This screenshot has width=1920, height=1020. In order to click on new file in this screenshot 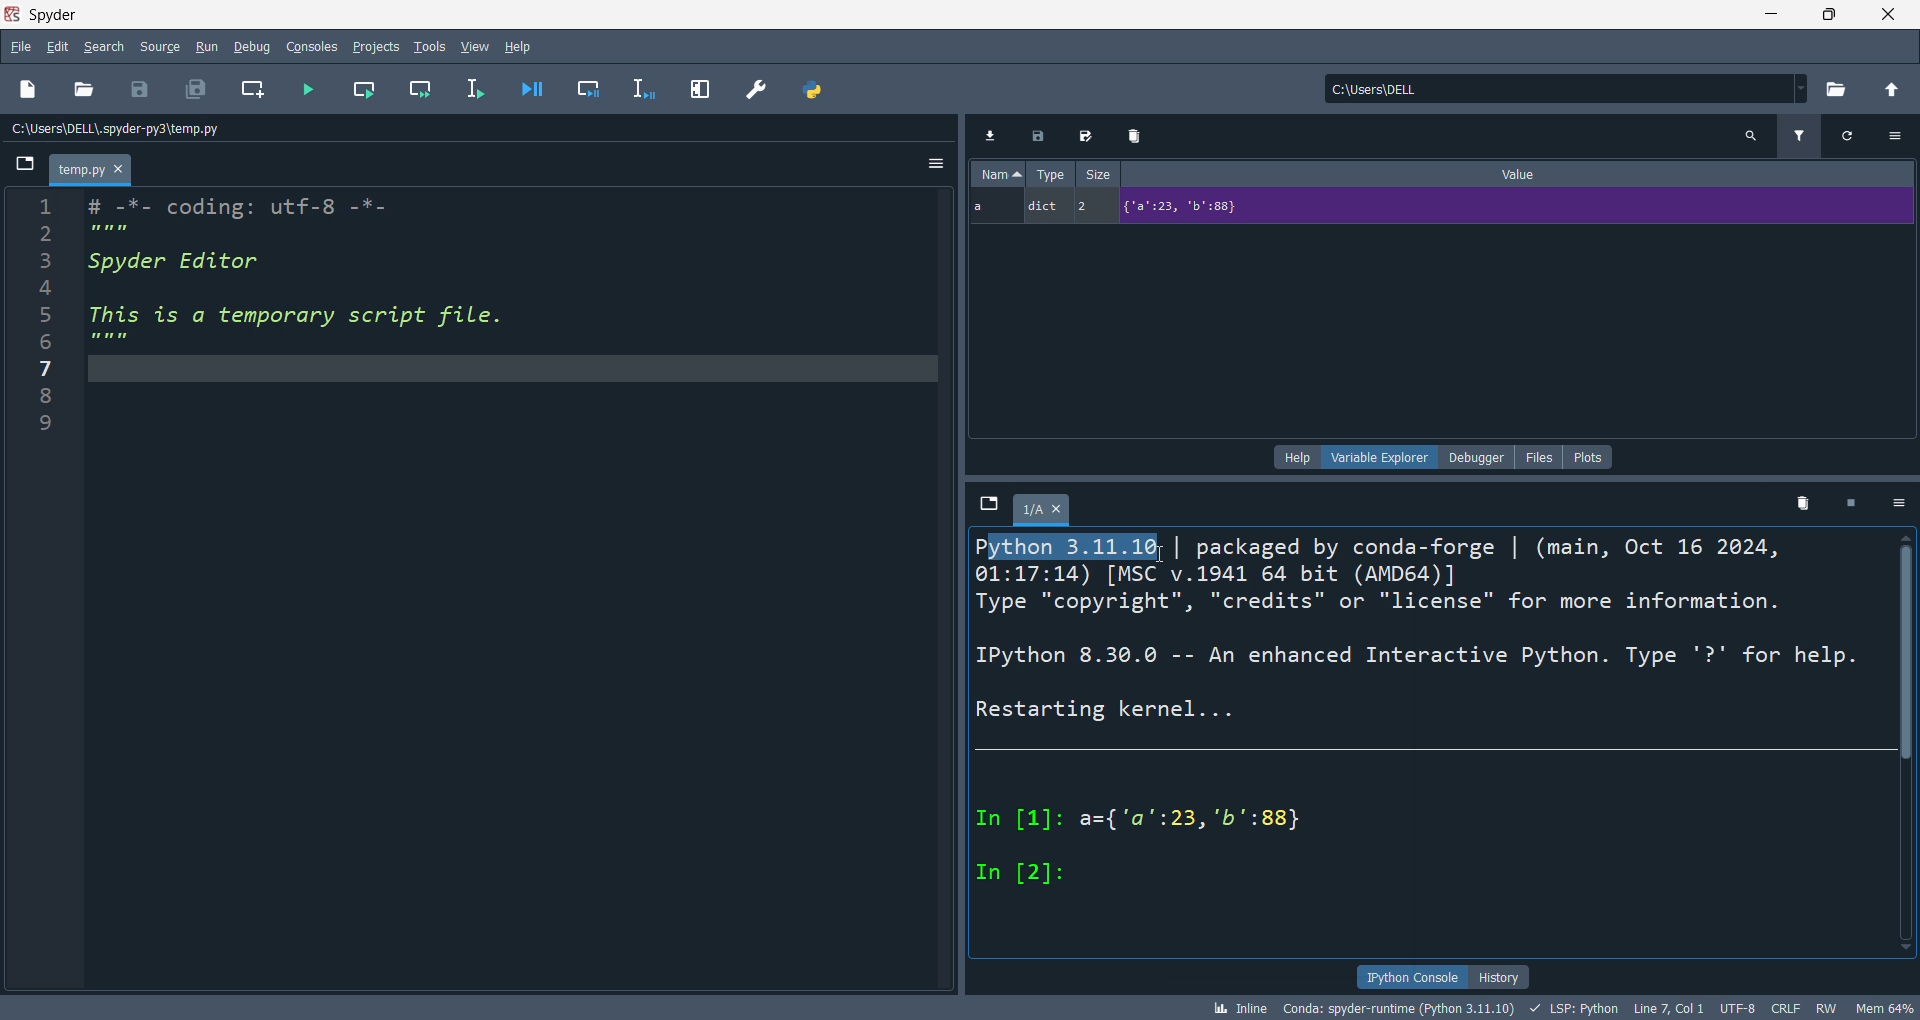, I will do `click(29, 87)`.